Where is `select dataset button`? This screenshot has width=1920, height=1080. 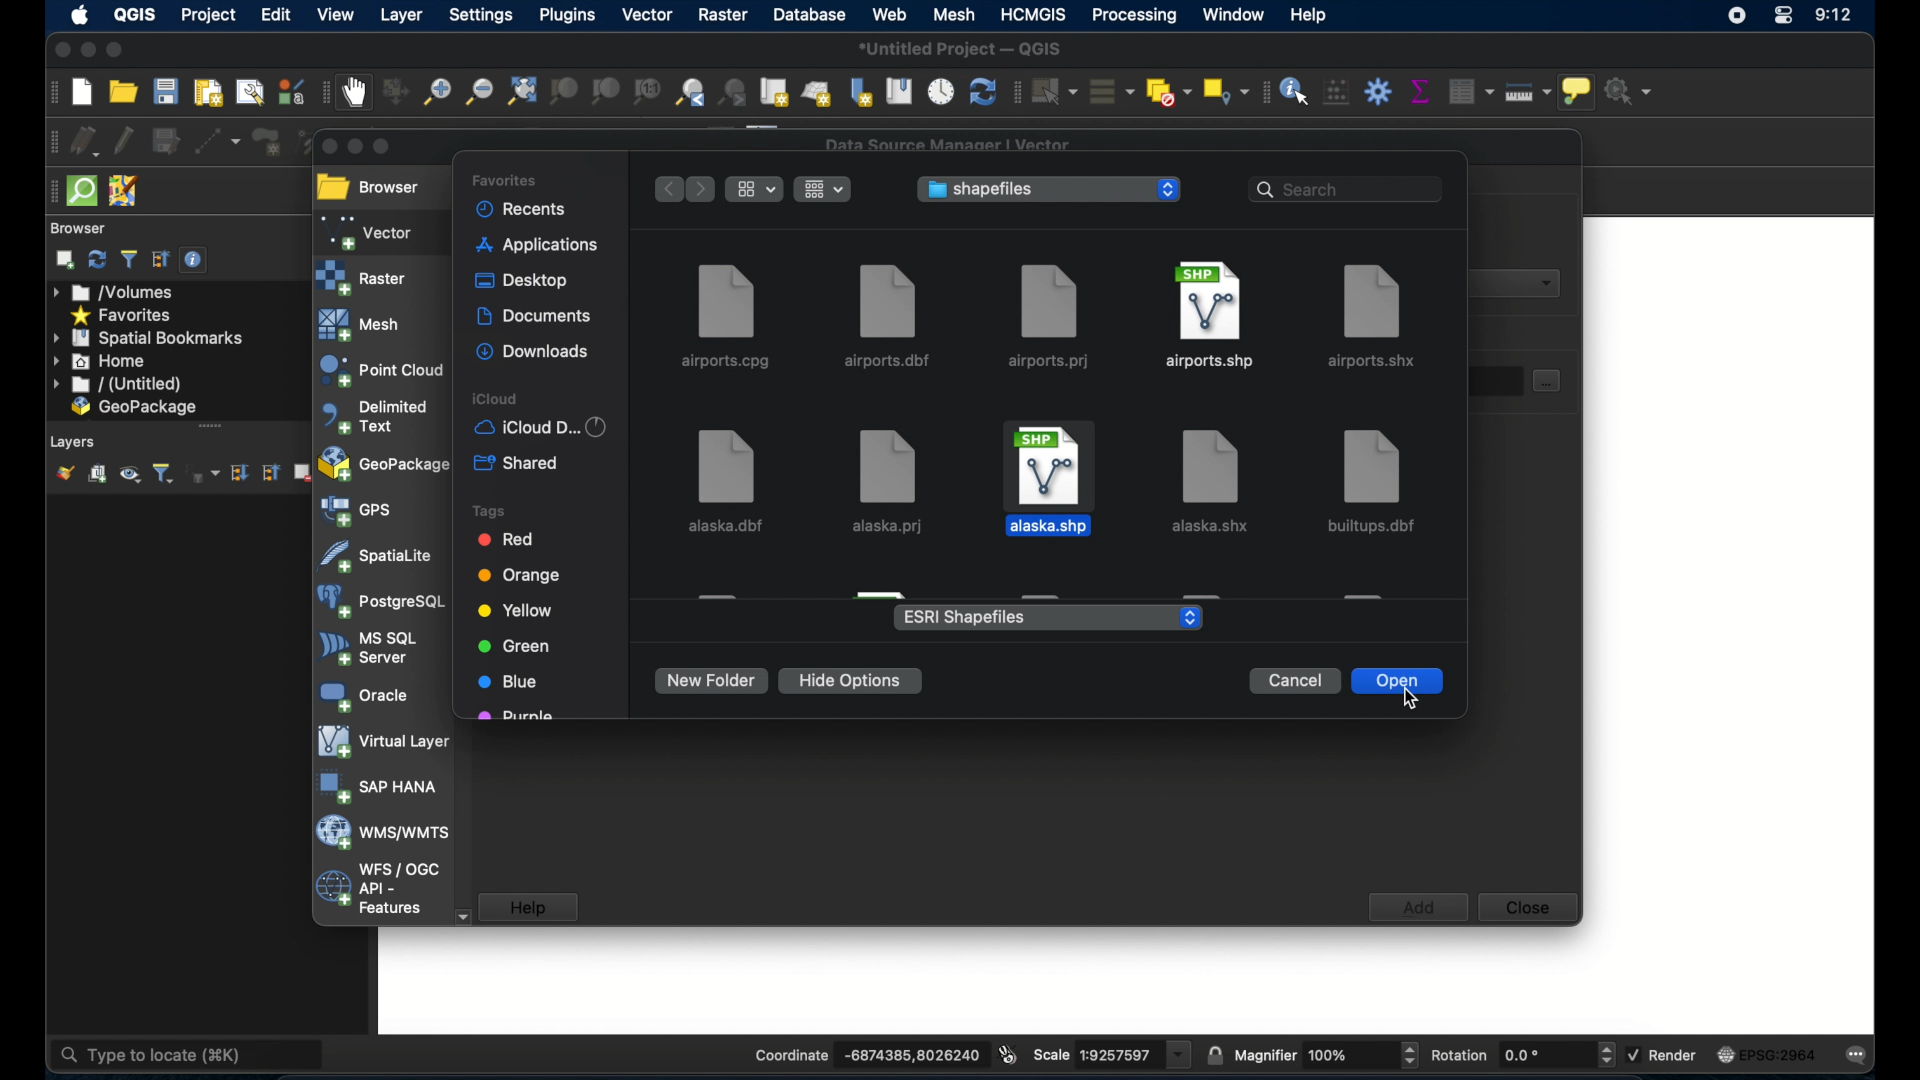 select dataset button is located at coordinates (1550, 381).